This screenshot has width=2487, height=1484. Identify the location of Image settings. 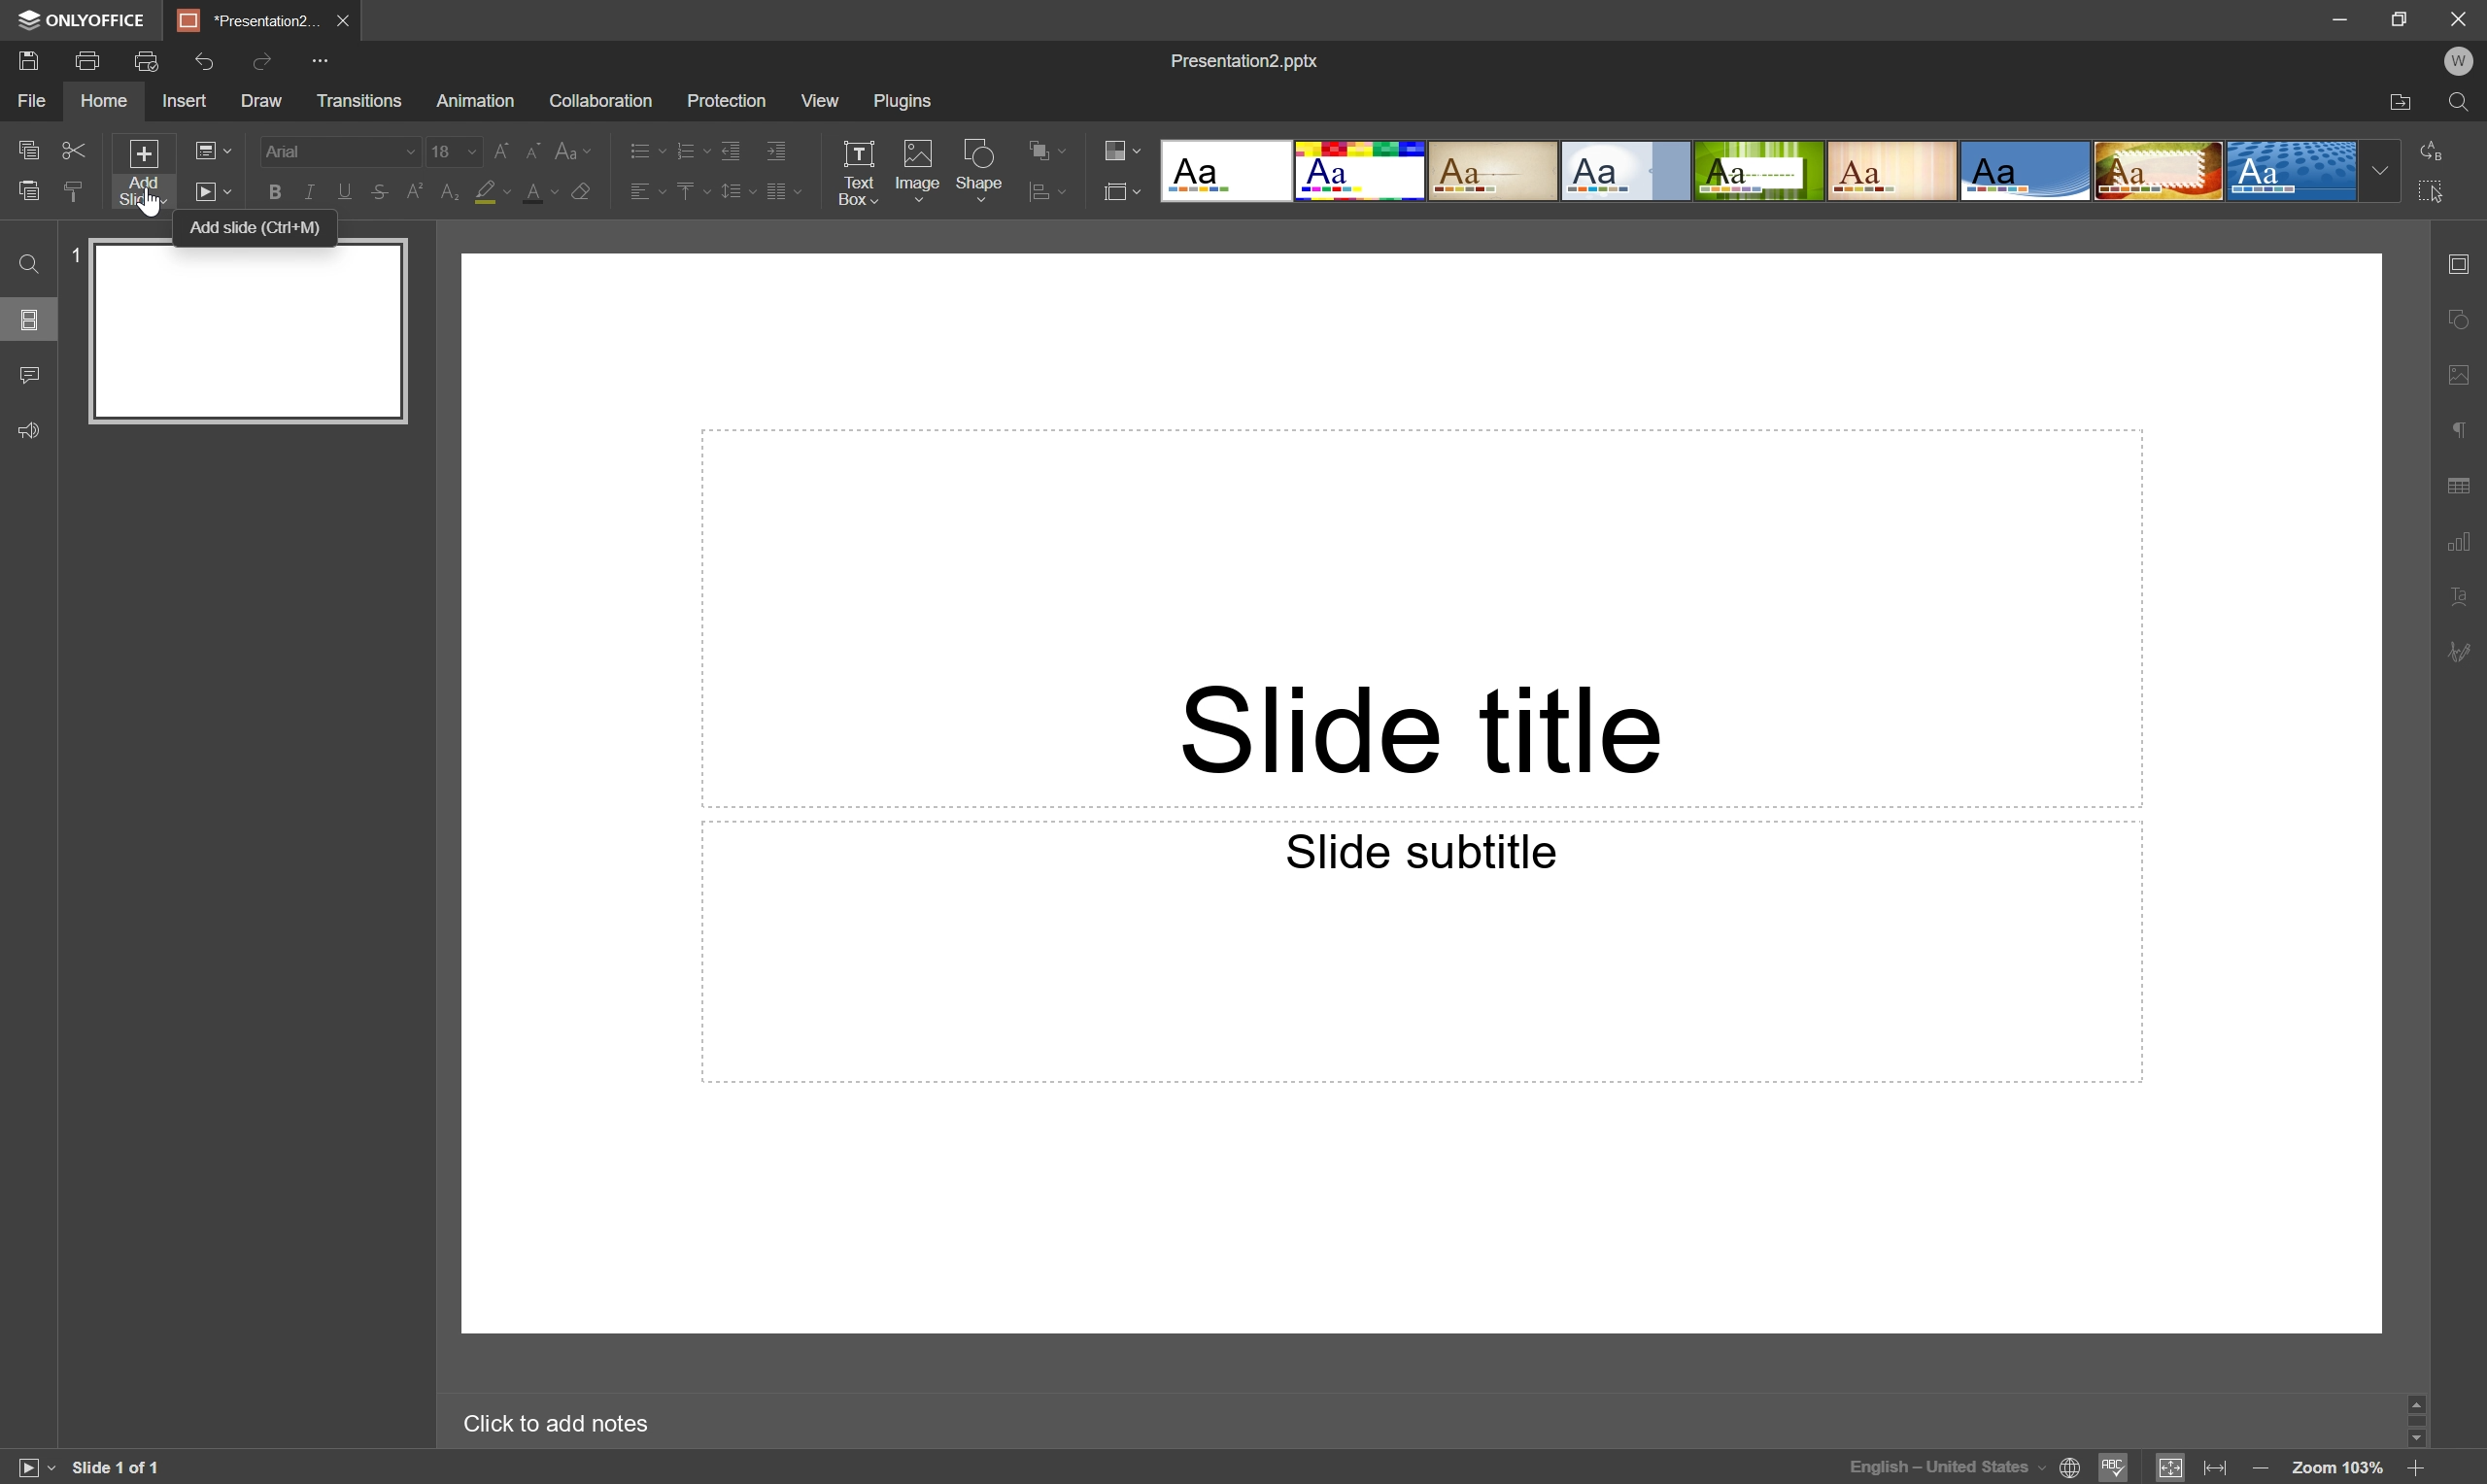
(2464, 366).